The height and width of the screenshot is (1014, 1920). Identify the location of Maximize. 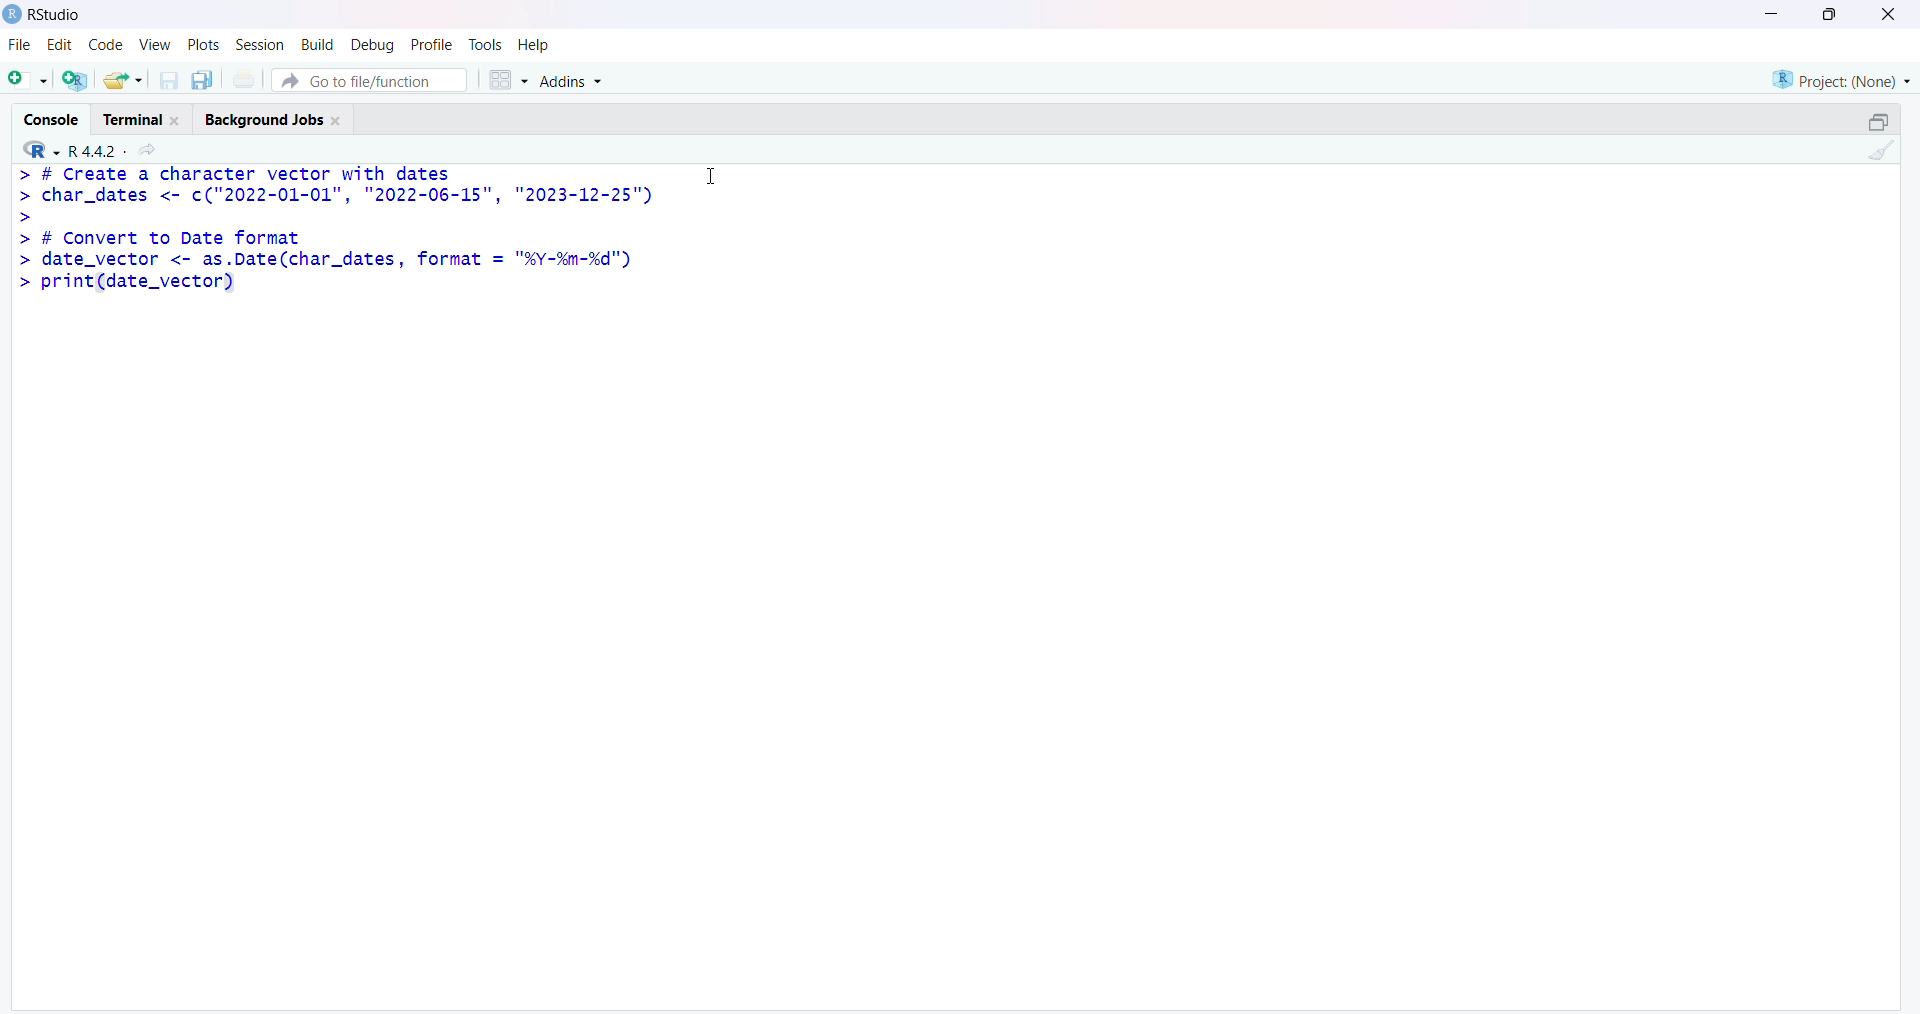
(1830, 14).